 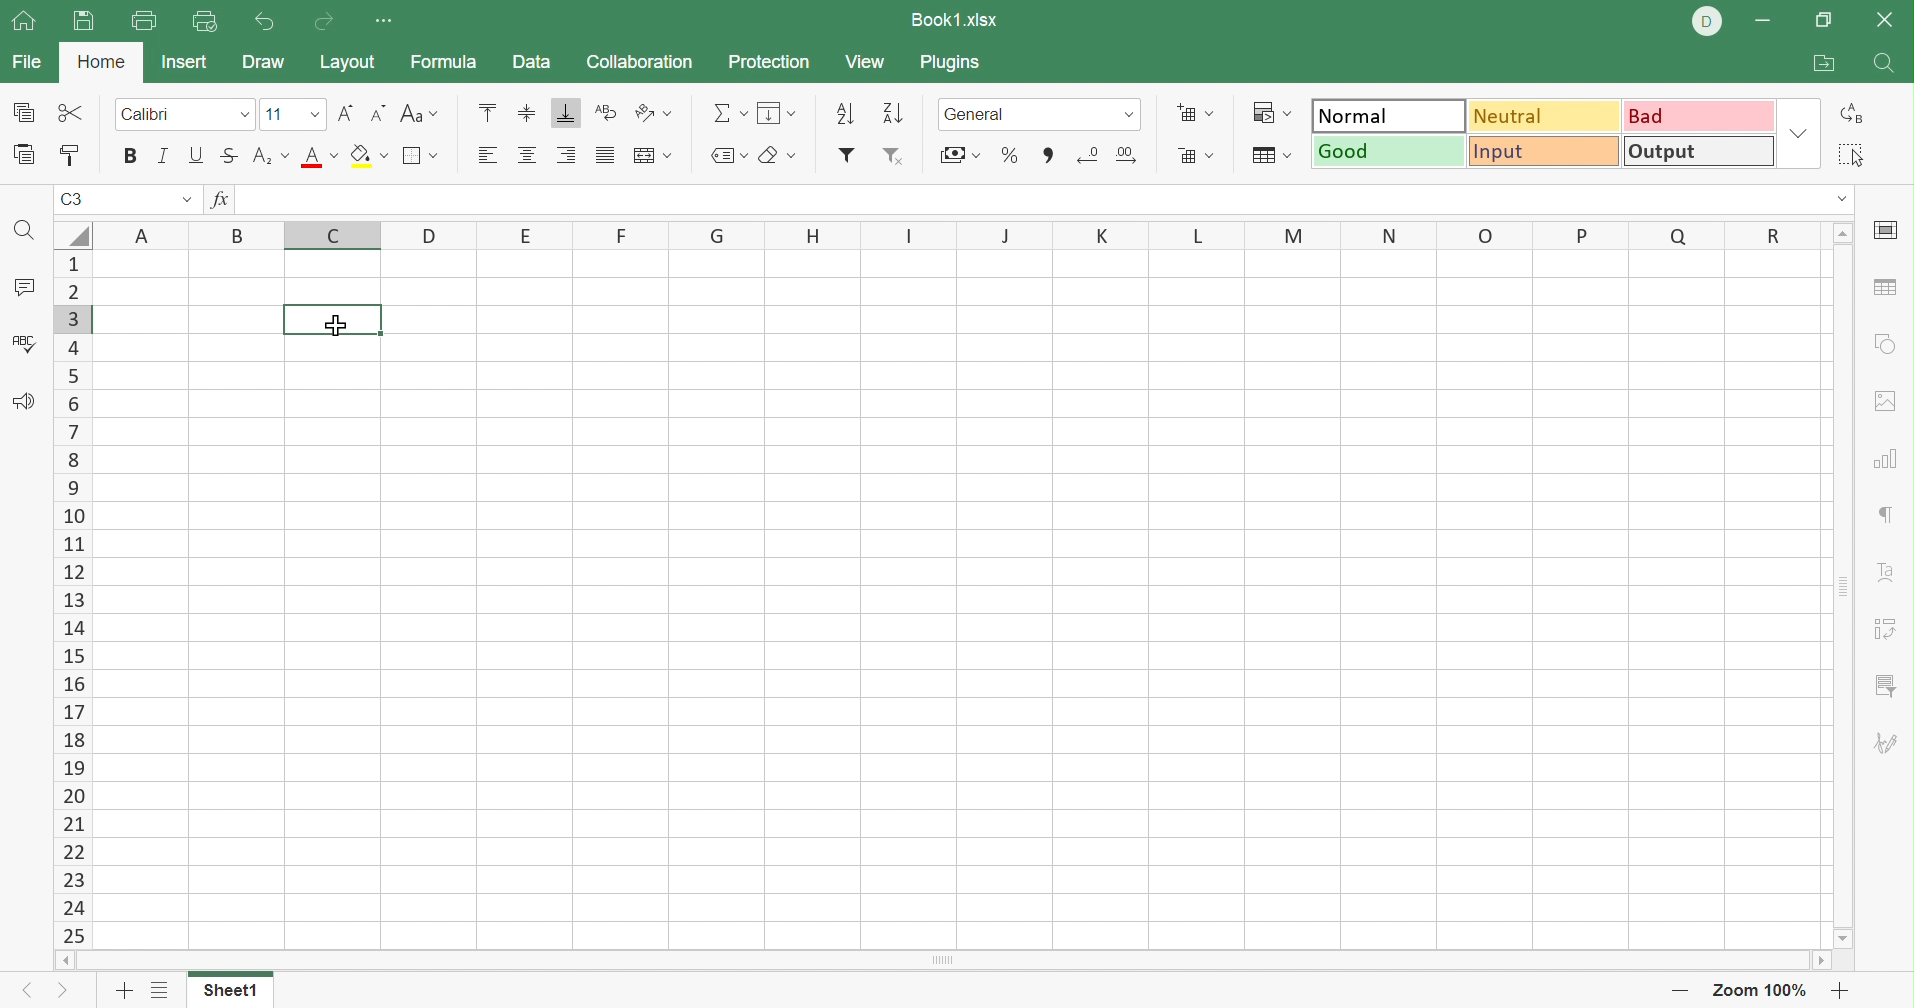 I want to click on Orientation, so click(x=652, y=112).